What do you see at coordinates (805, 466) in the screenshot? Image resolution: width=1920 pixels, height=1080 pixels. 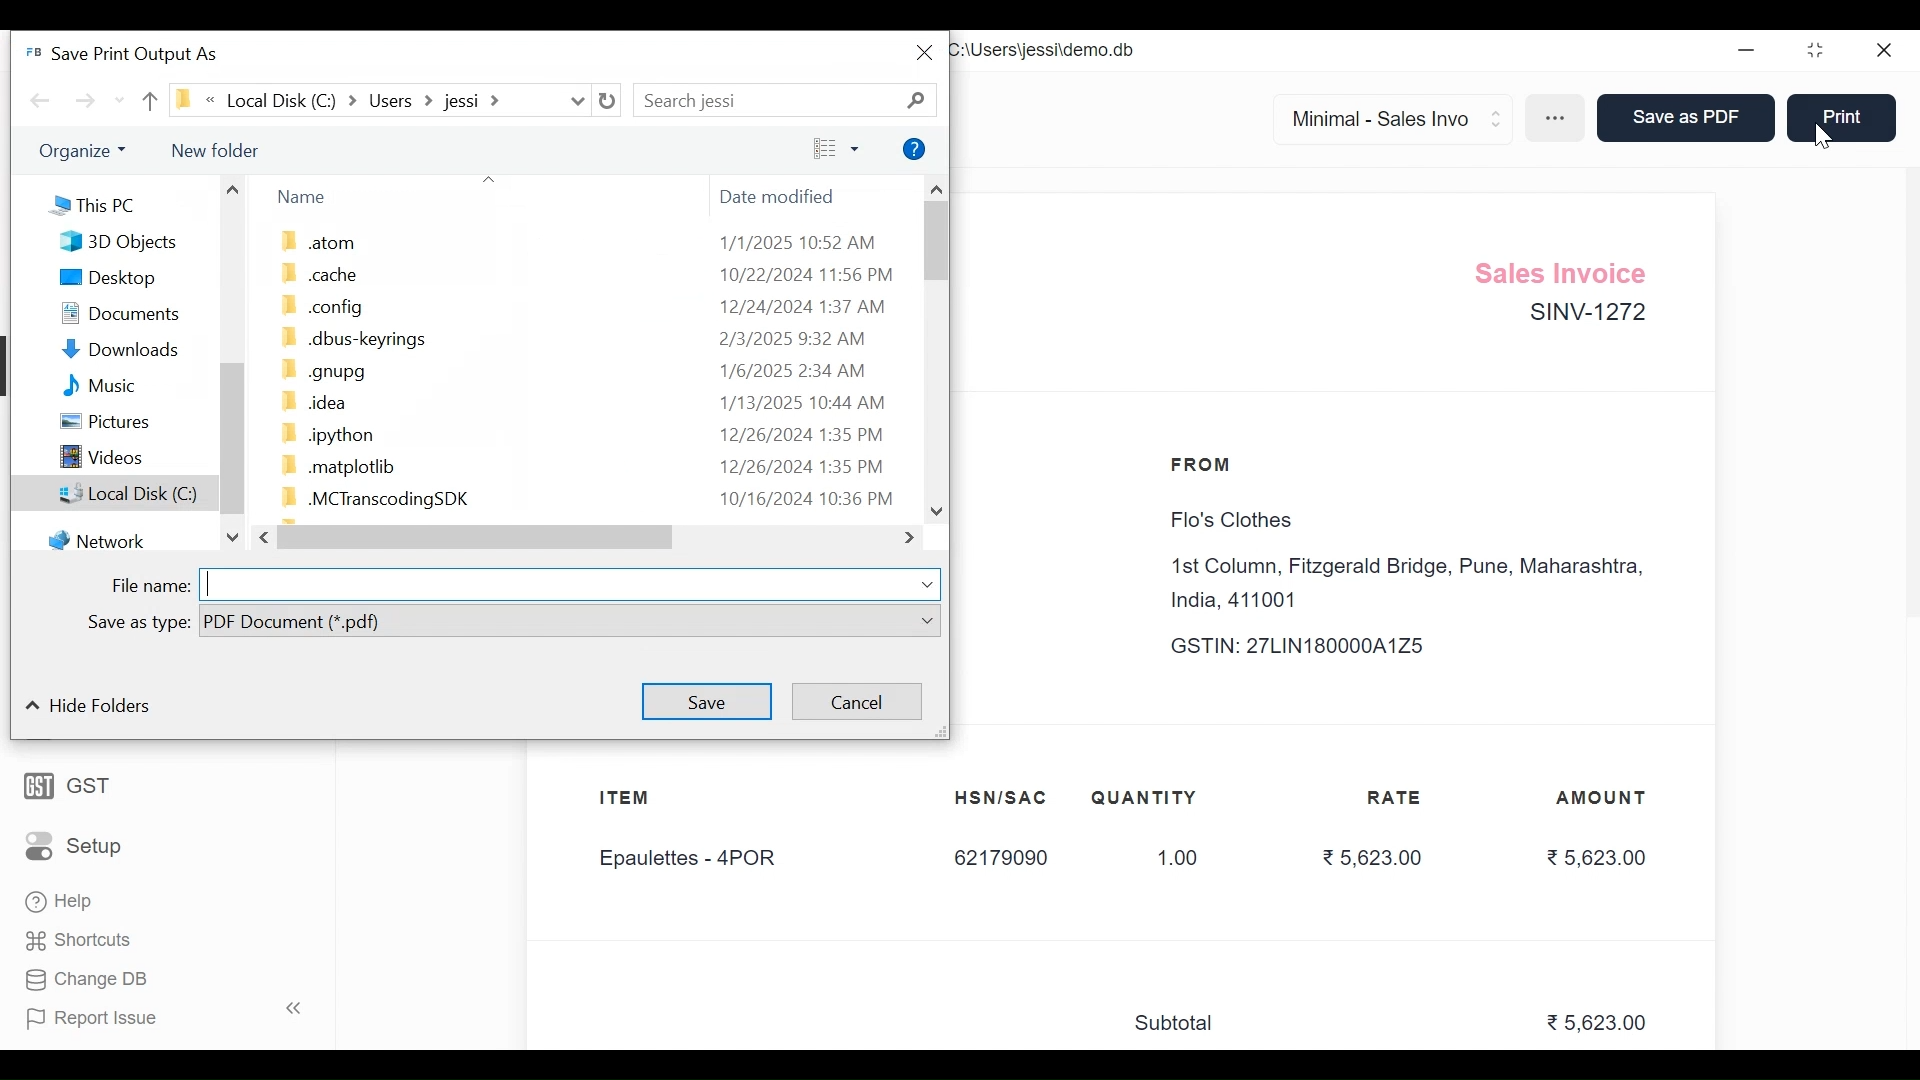 I see `12/26/2024 1:35 PM` at bounding box center [805, 466].